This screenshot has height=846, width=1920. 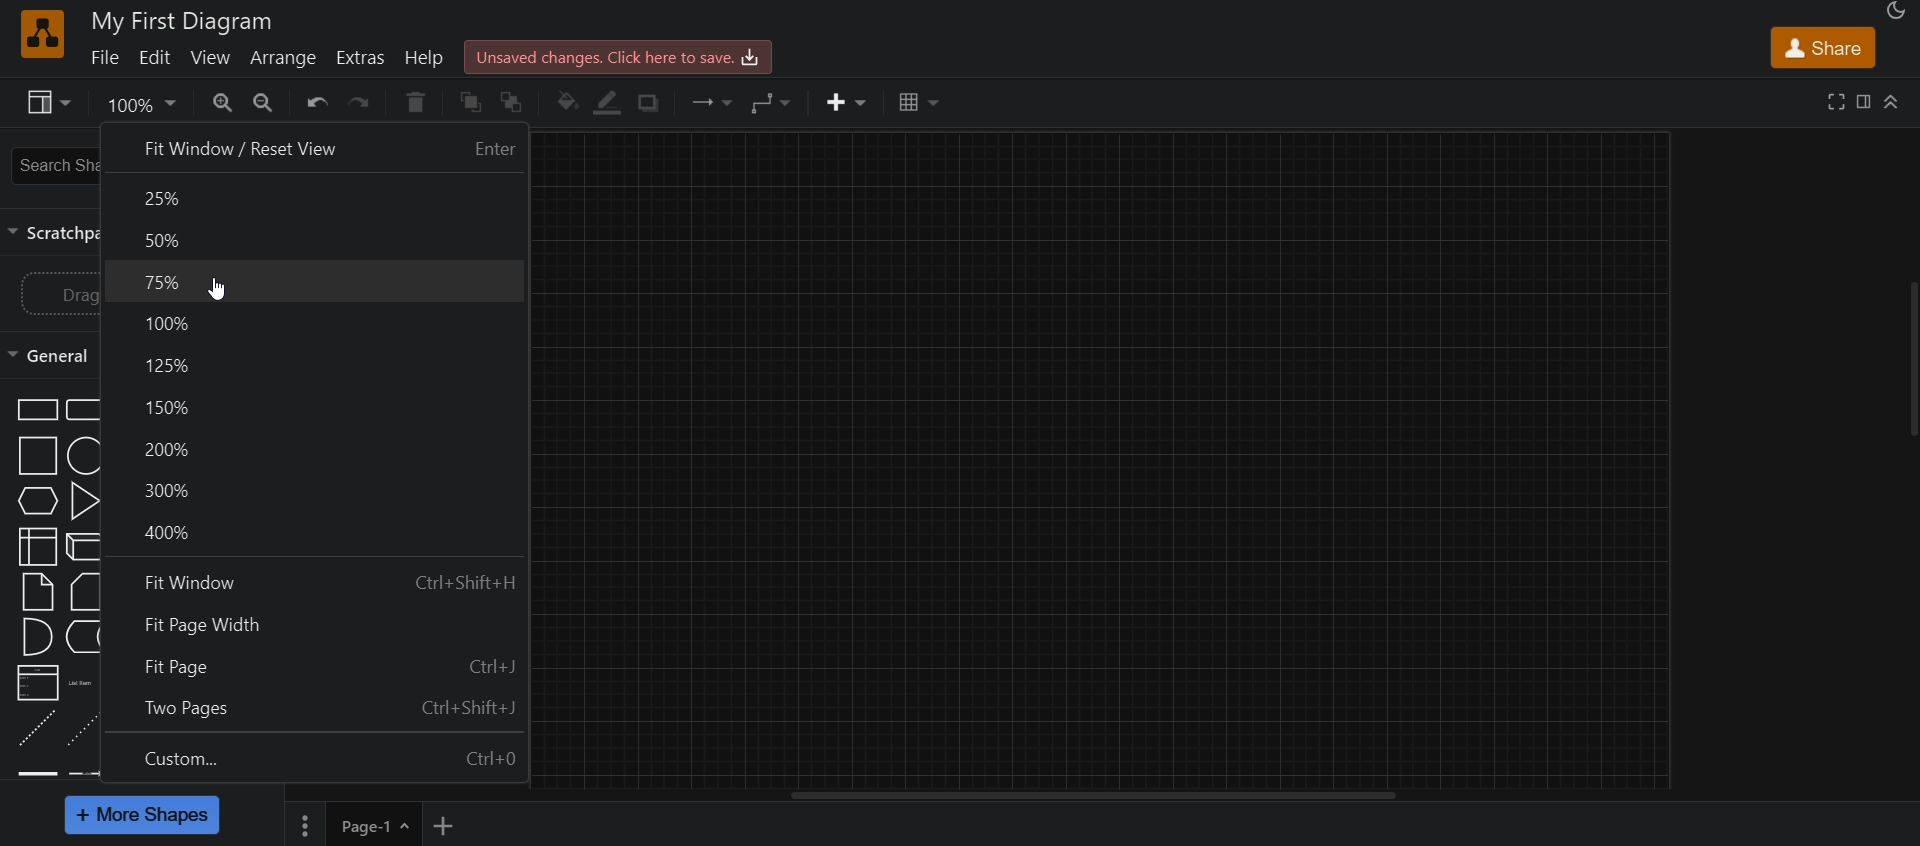 What do you see at coordinates (714, 102) in the screenshot?
I see `connection` at bounding box center [714, 102].